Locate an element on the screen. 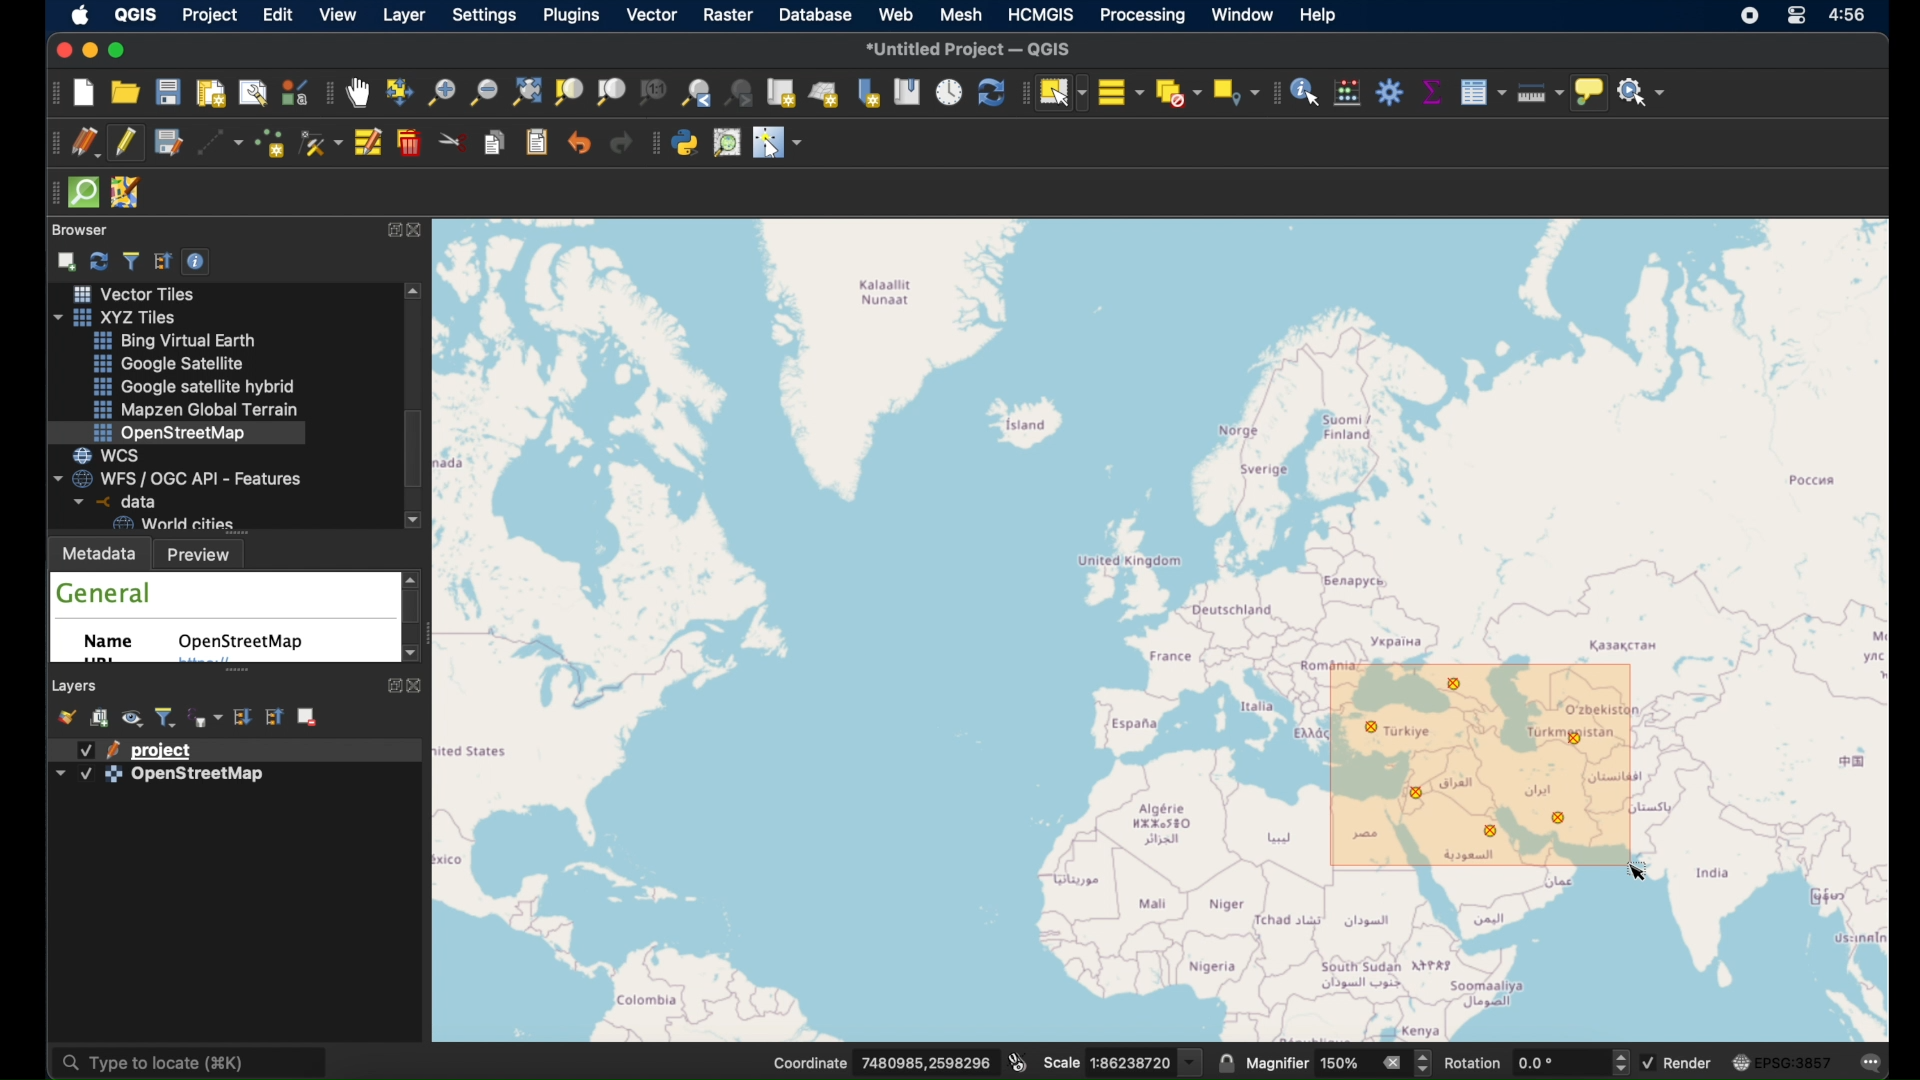 The width and height of the screenshot is (1920, 1080). pan tool is located at coordinates (358, 93).